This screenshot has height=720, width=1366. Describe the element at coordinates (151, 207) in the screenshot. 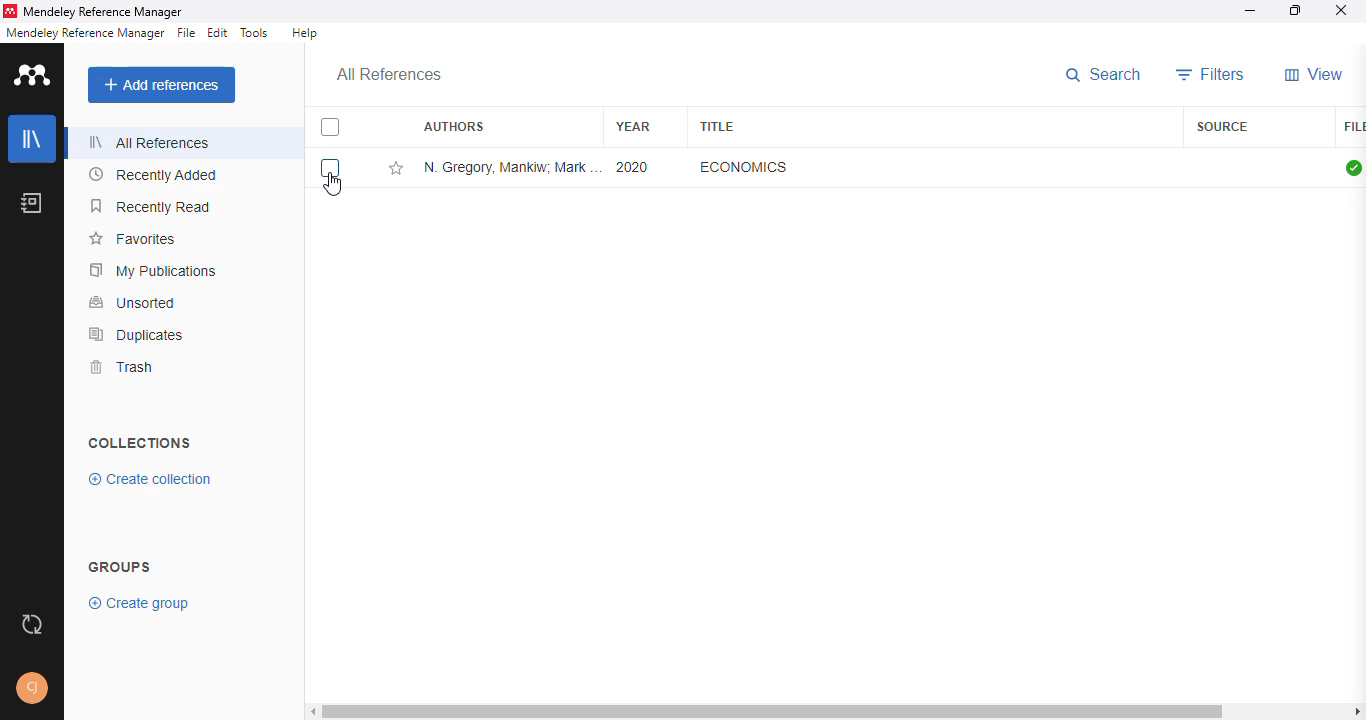

I see `recently read` at that location.